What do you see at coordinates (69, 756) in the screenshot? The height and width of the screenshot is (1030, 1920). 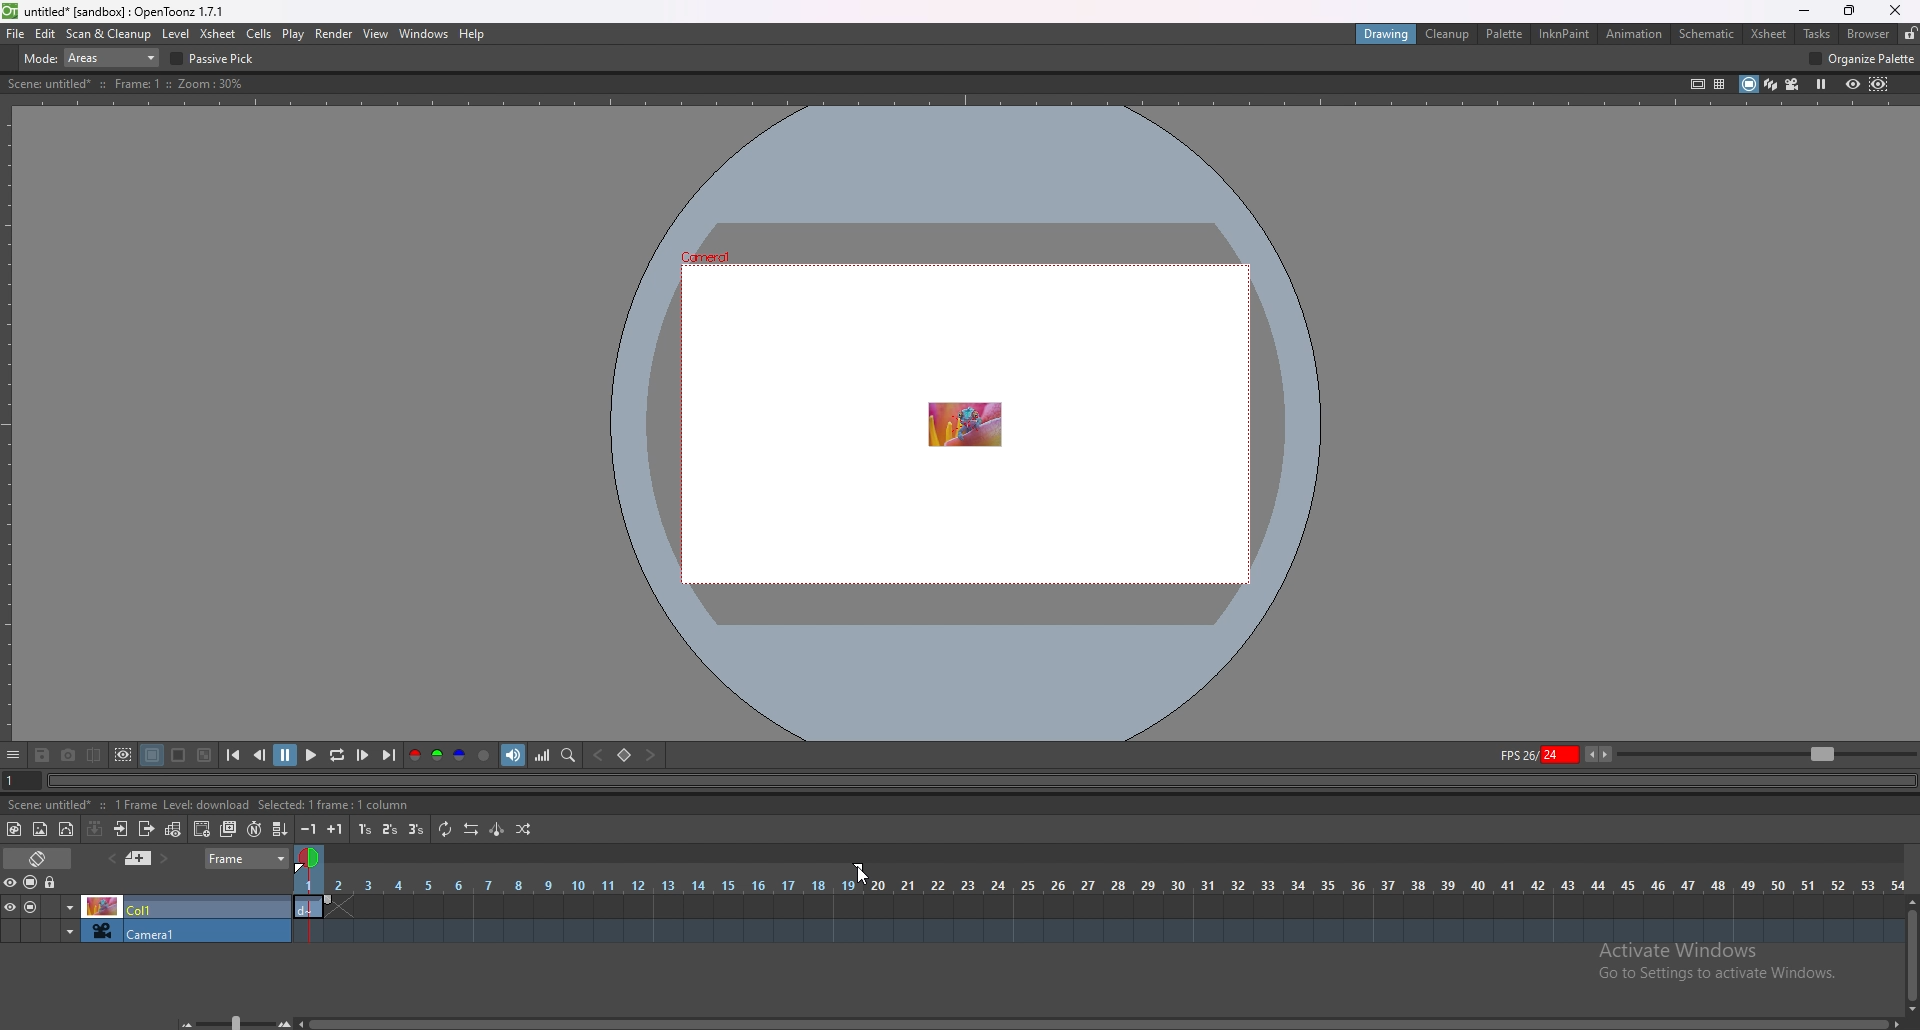 I see `snapshot` at bounding box center [69, 756].